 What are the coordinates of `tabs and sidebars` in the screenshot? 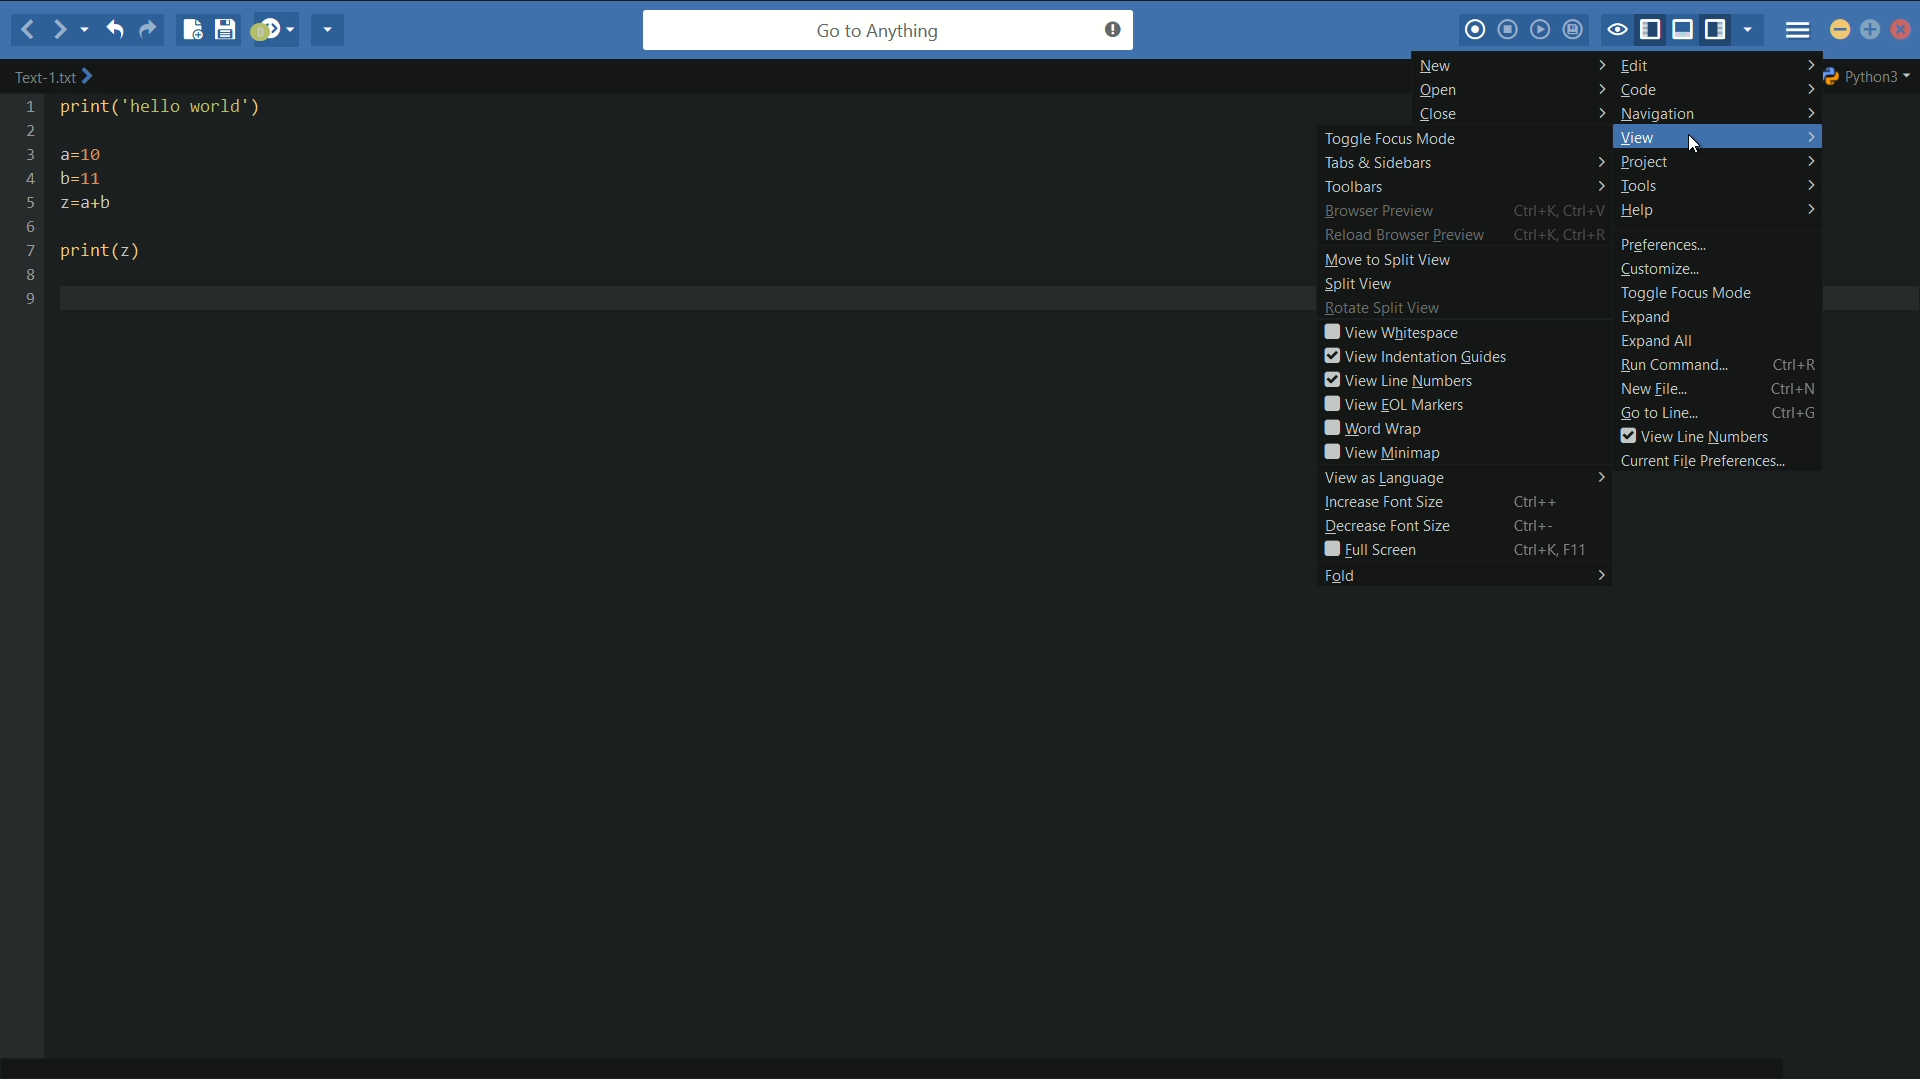 It's located at (1466, 164).